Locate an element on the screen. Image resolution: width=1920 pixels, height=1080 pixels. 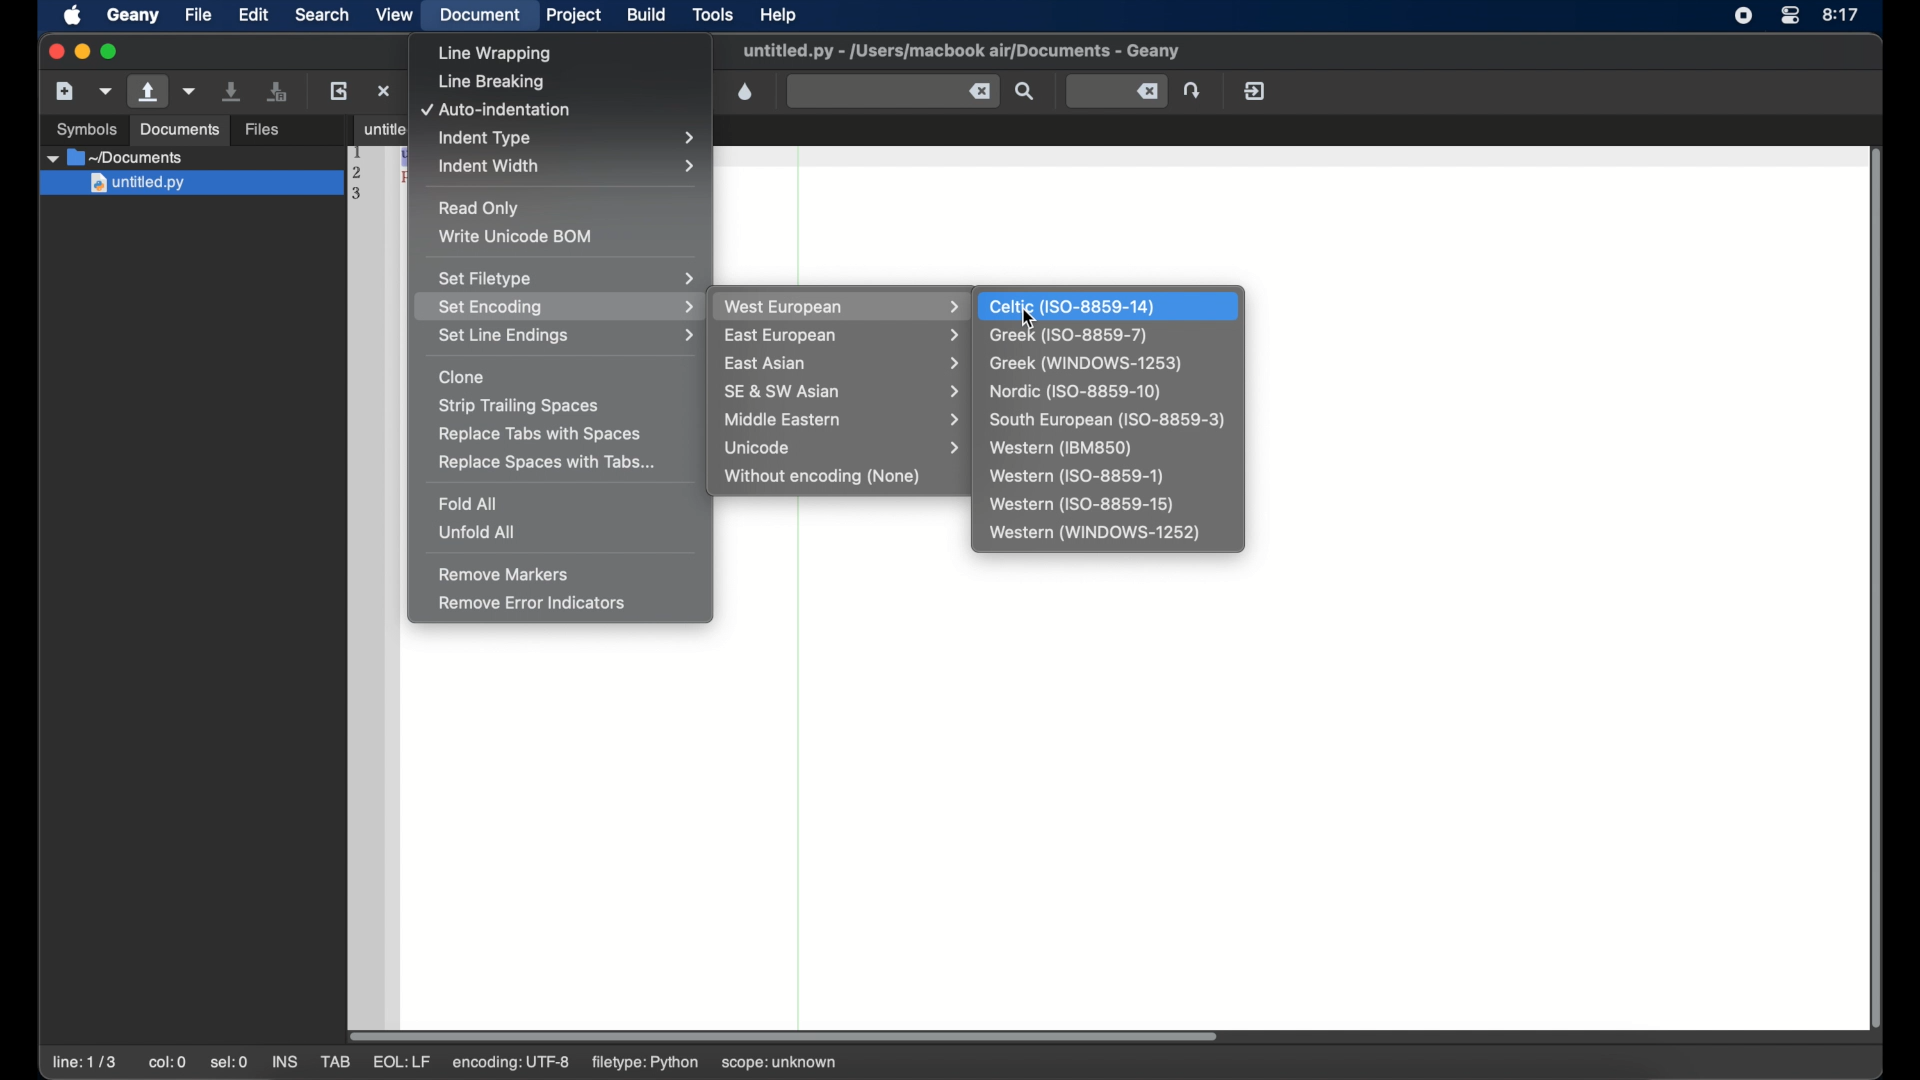
line: 1/3 is located at coordinates (84, 1062).